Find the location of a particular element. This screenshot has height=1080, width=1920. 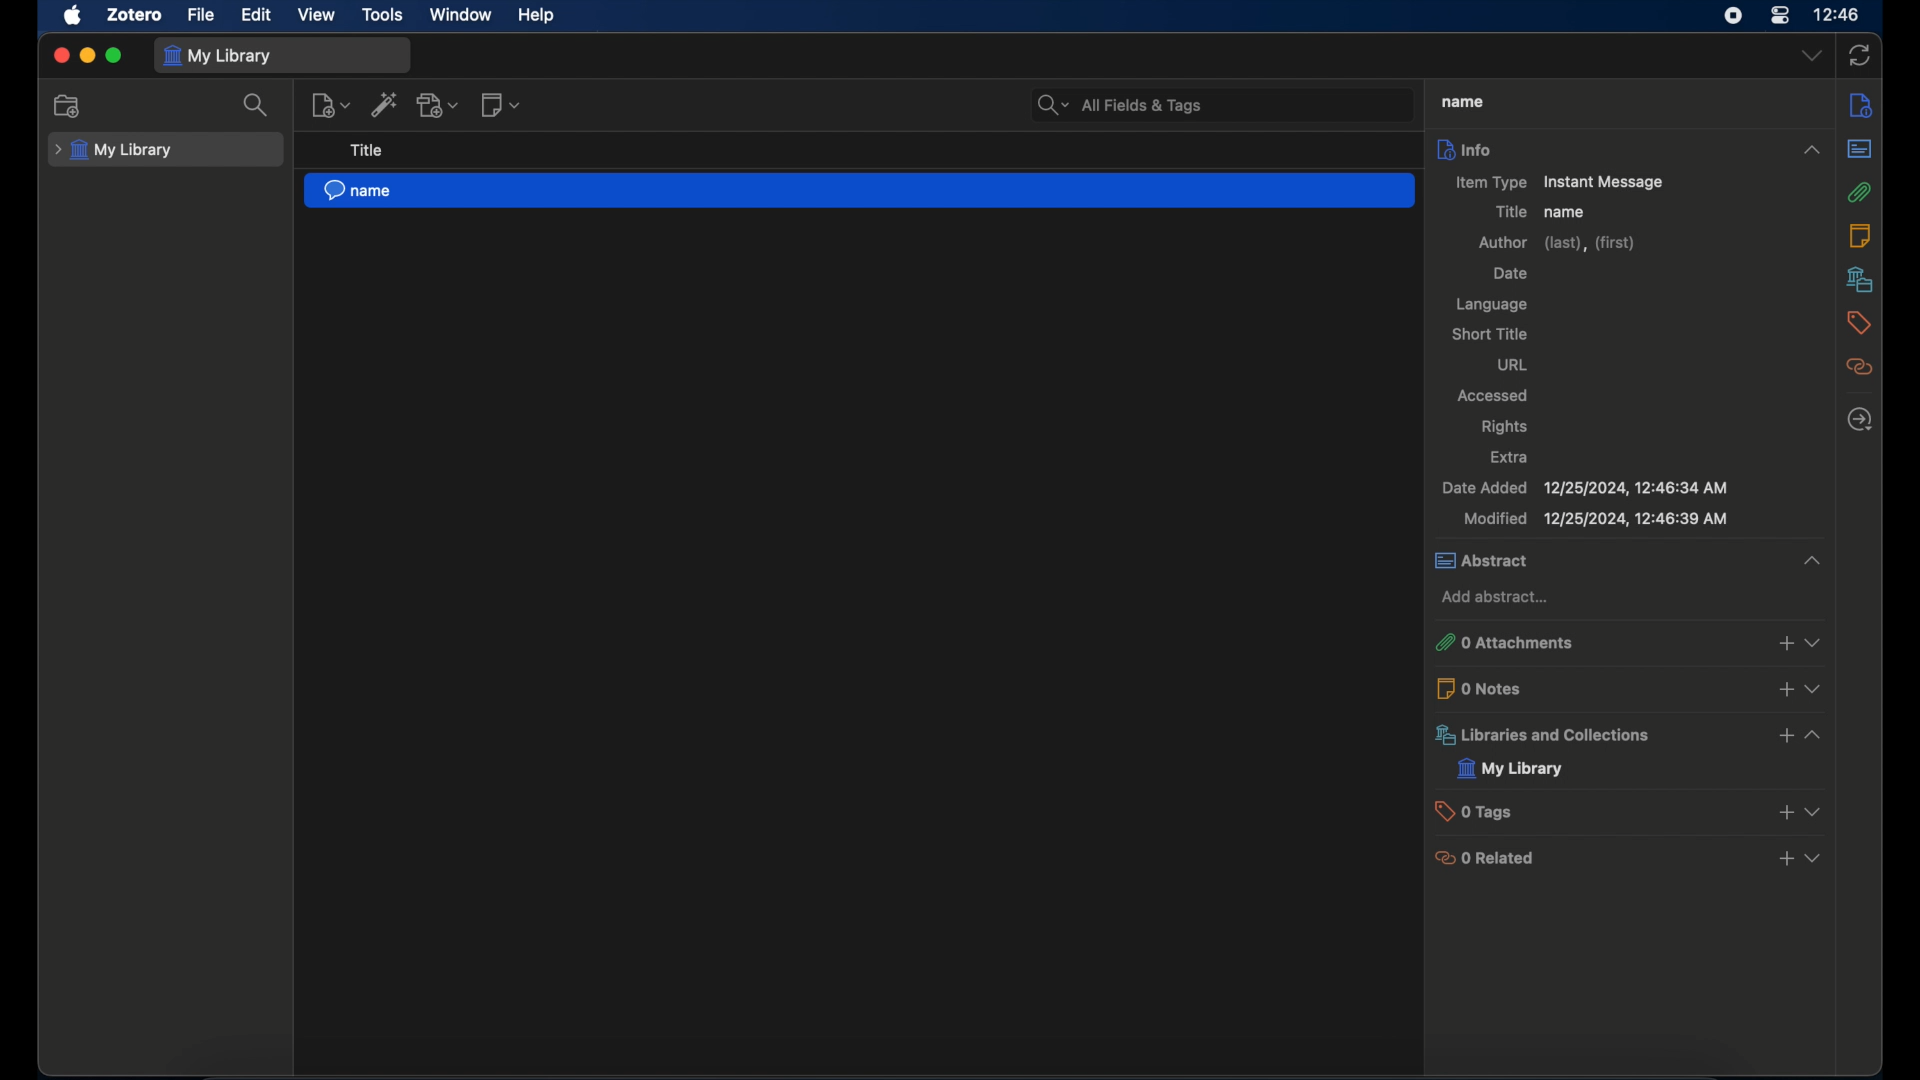

new collection is located at coordinates (68, 106).